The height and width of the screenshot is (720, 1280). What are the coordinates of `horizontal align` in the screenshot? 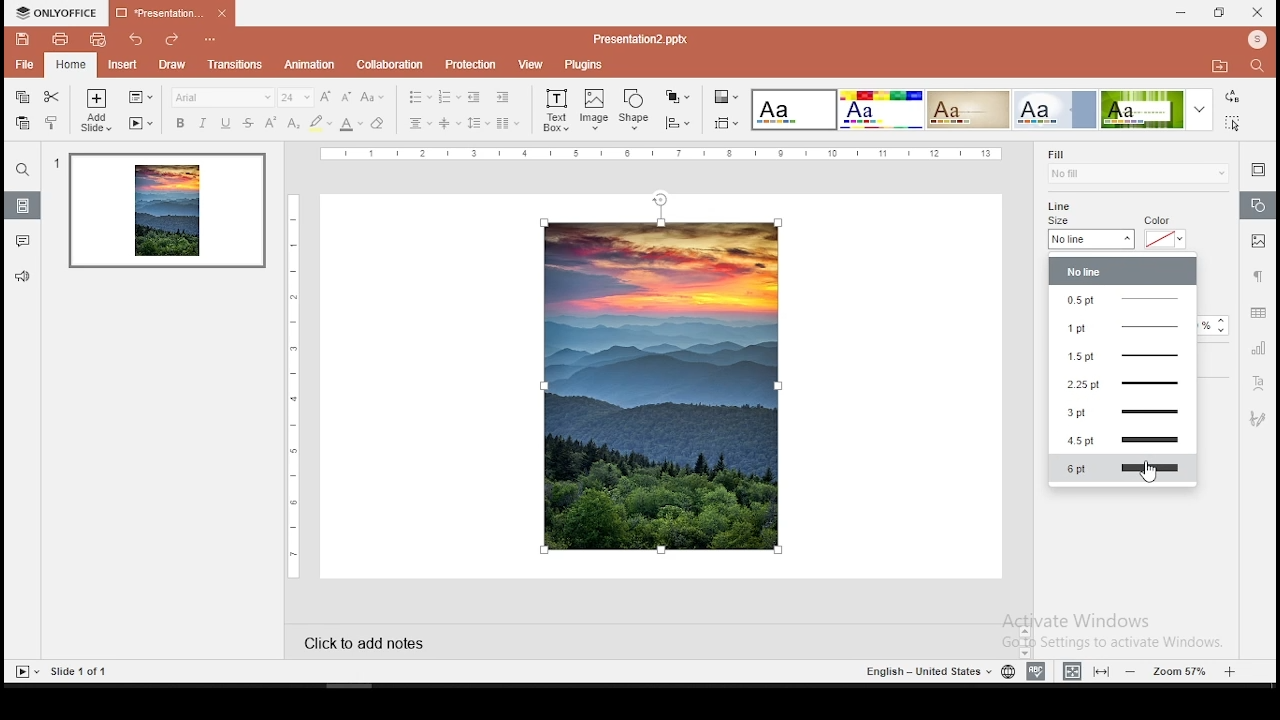 It's located at (421, 124).